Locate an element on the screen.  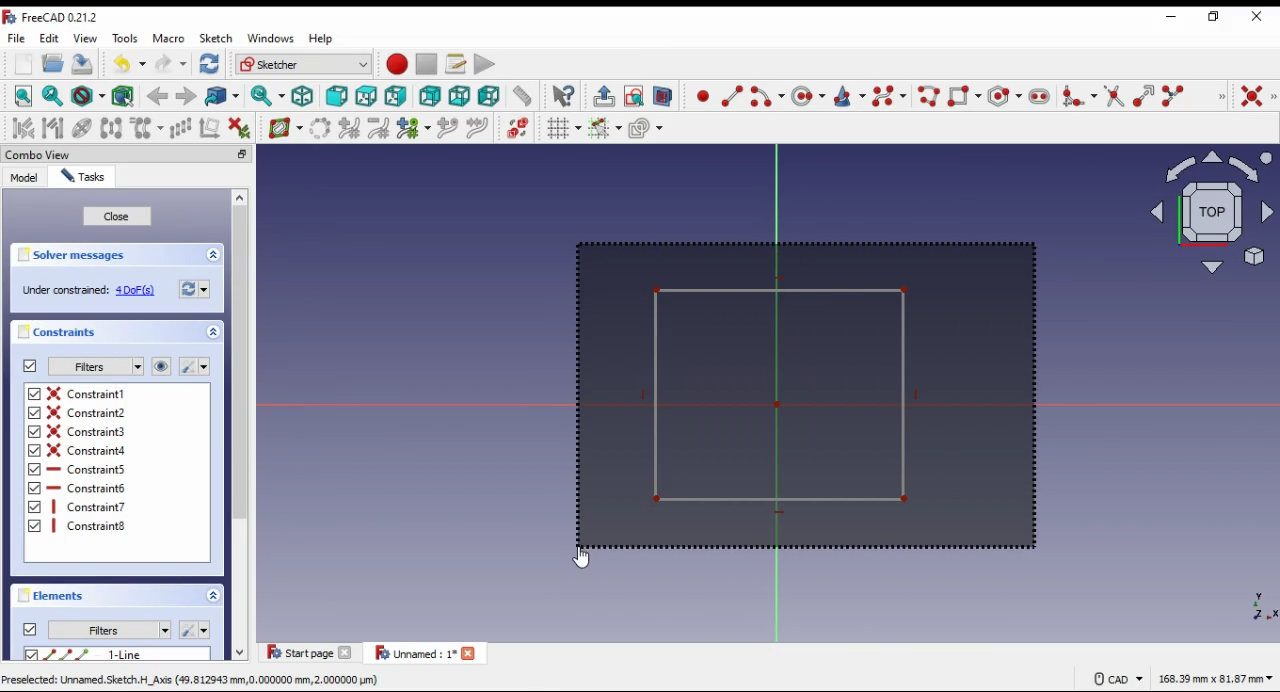
active selection is located at coordinates (802, 397).